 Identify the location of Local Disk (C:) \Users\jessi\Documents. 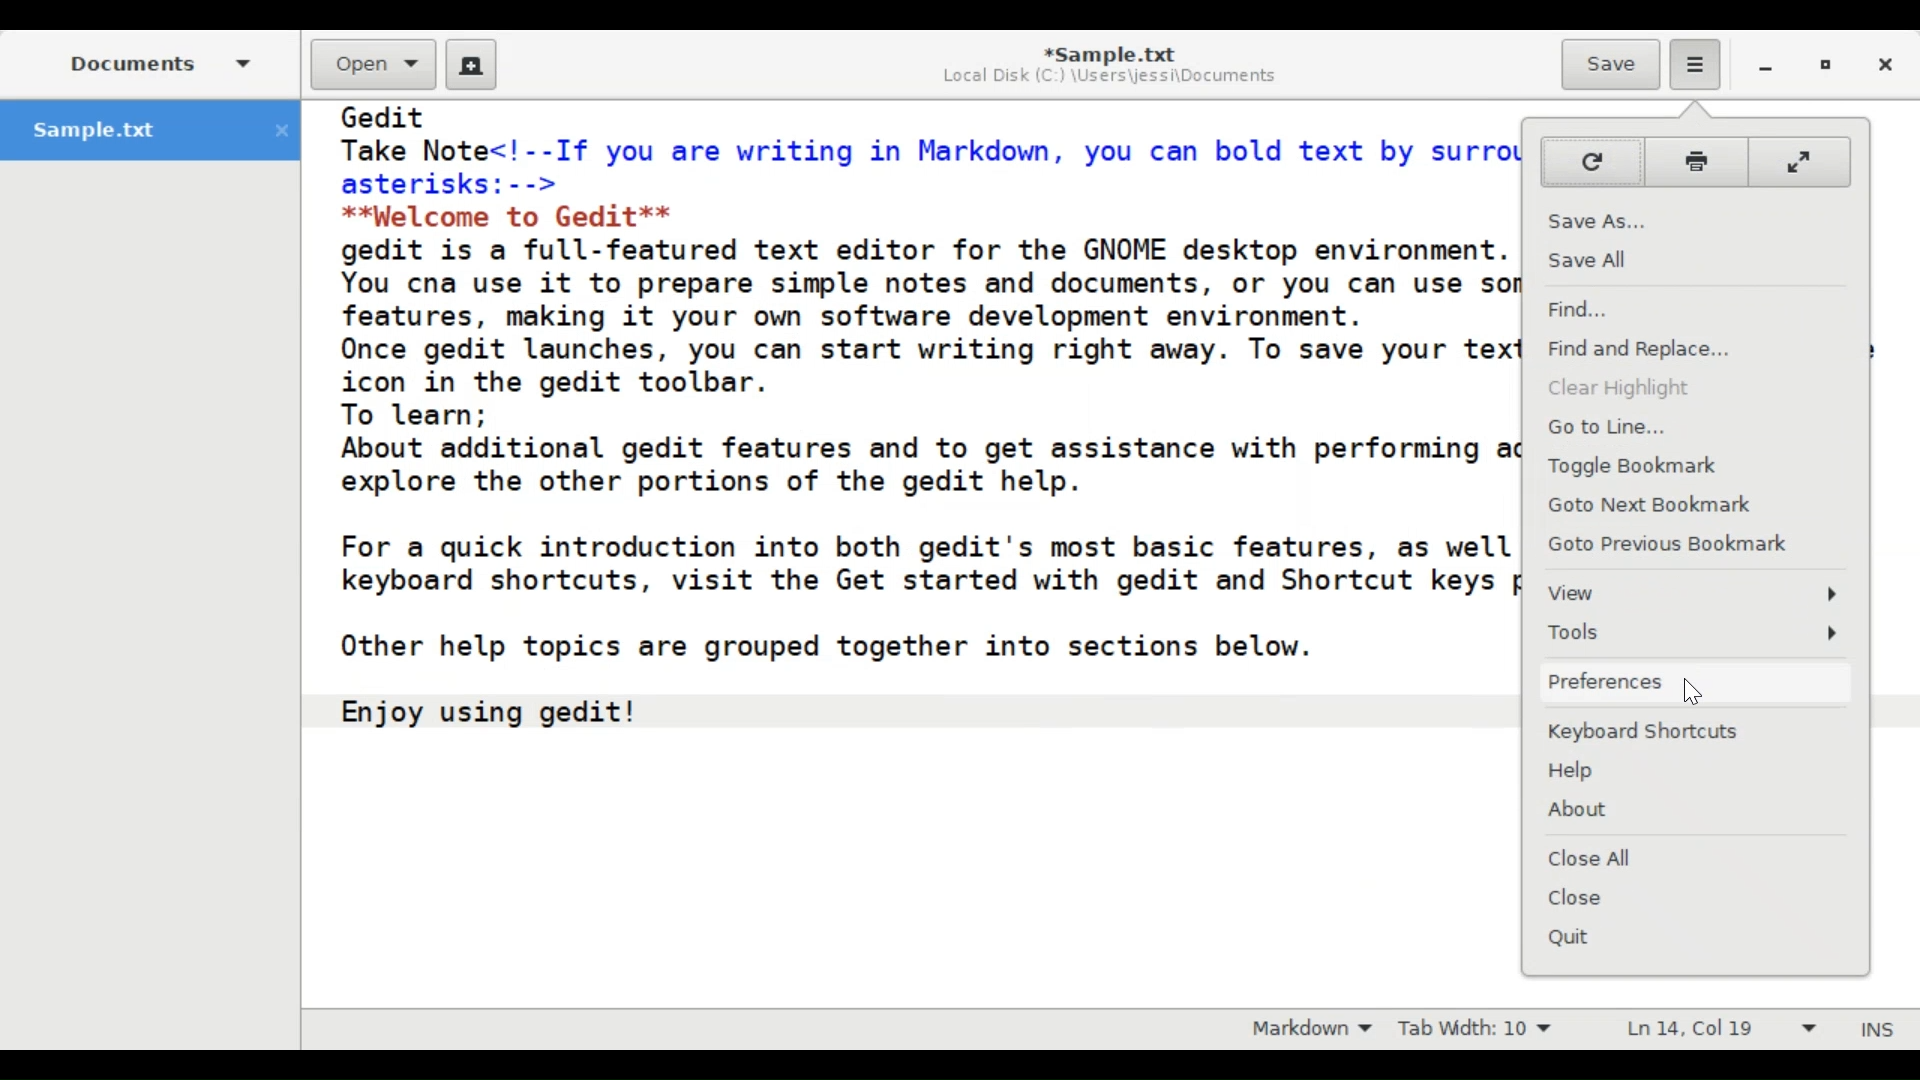
(1109, 80).